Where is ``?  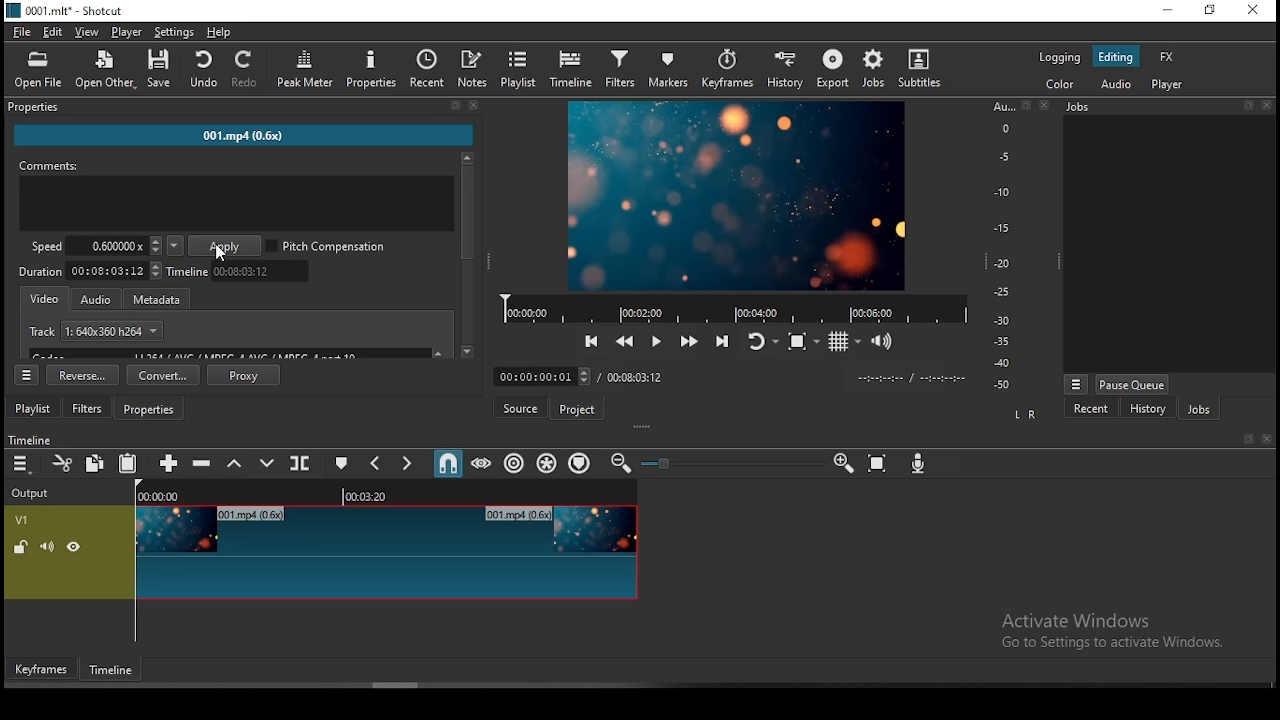
 is located at coordinates (655, 339).